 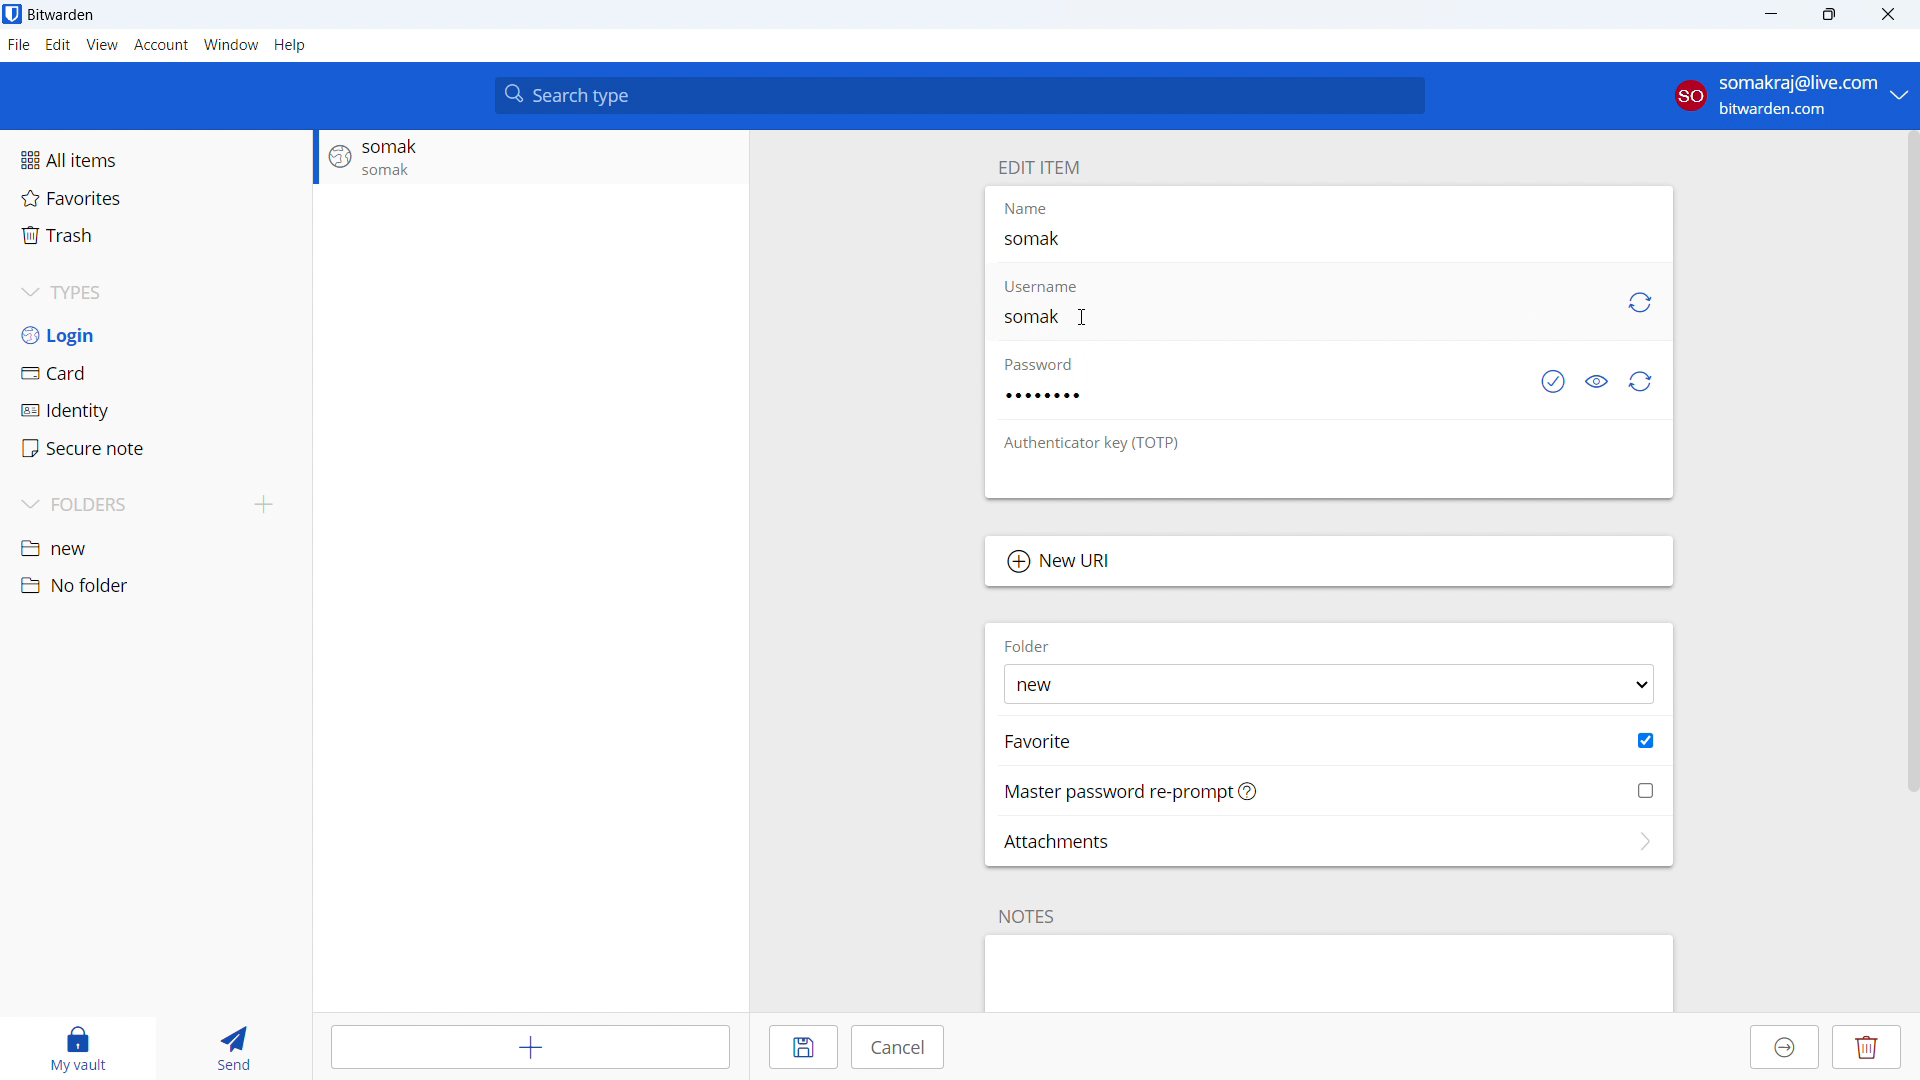 What do you see at coordinates (156, 547) in the screenshot?
I see `new` at bounding box center [156, 547].